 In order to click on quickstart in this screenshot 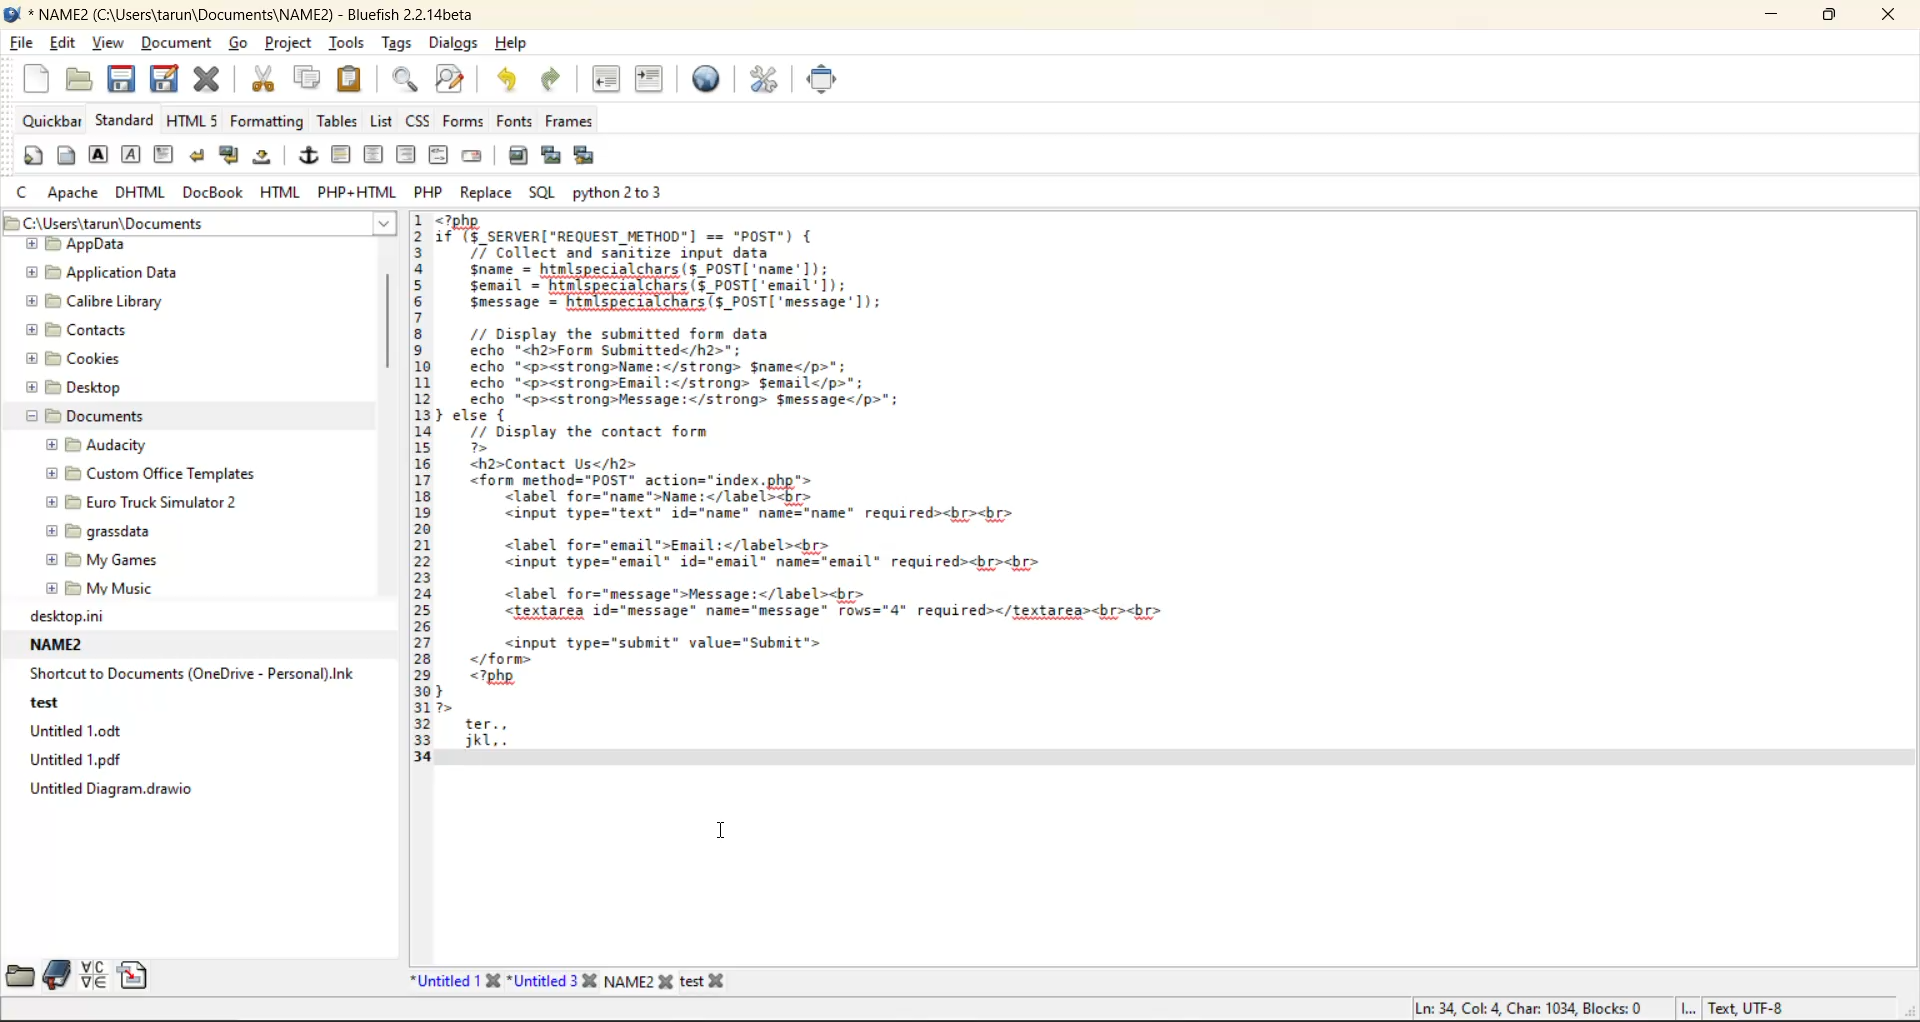, I will do `click(30, 156)`.